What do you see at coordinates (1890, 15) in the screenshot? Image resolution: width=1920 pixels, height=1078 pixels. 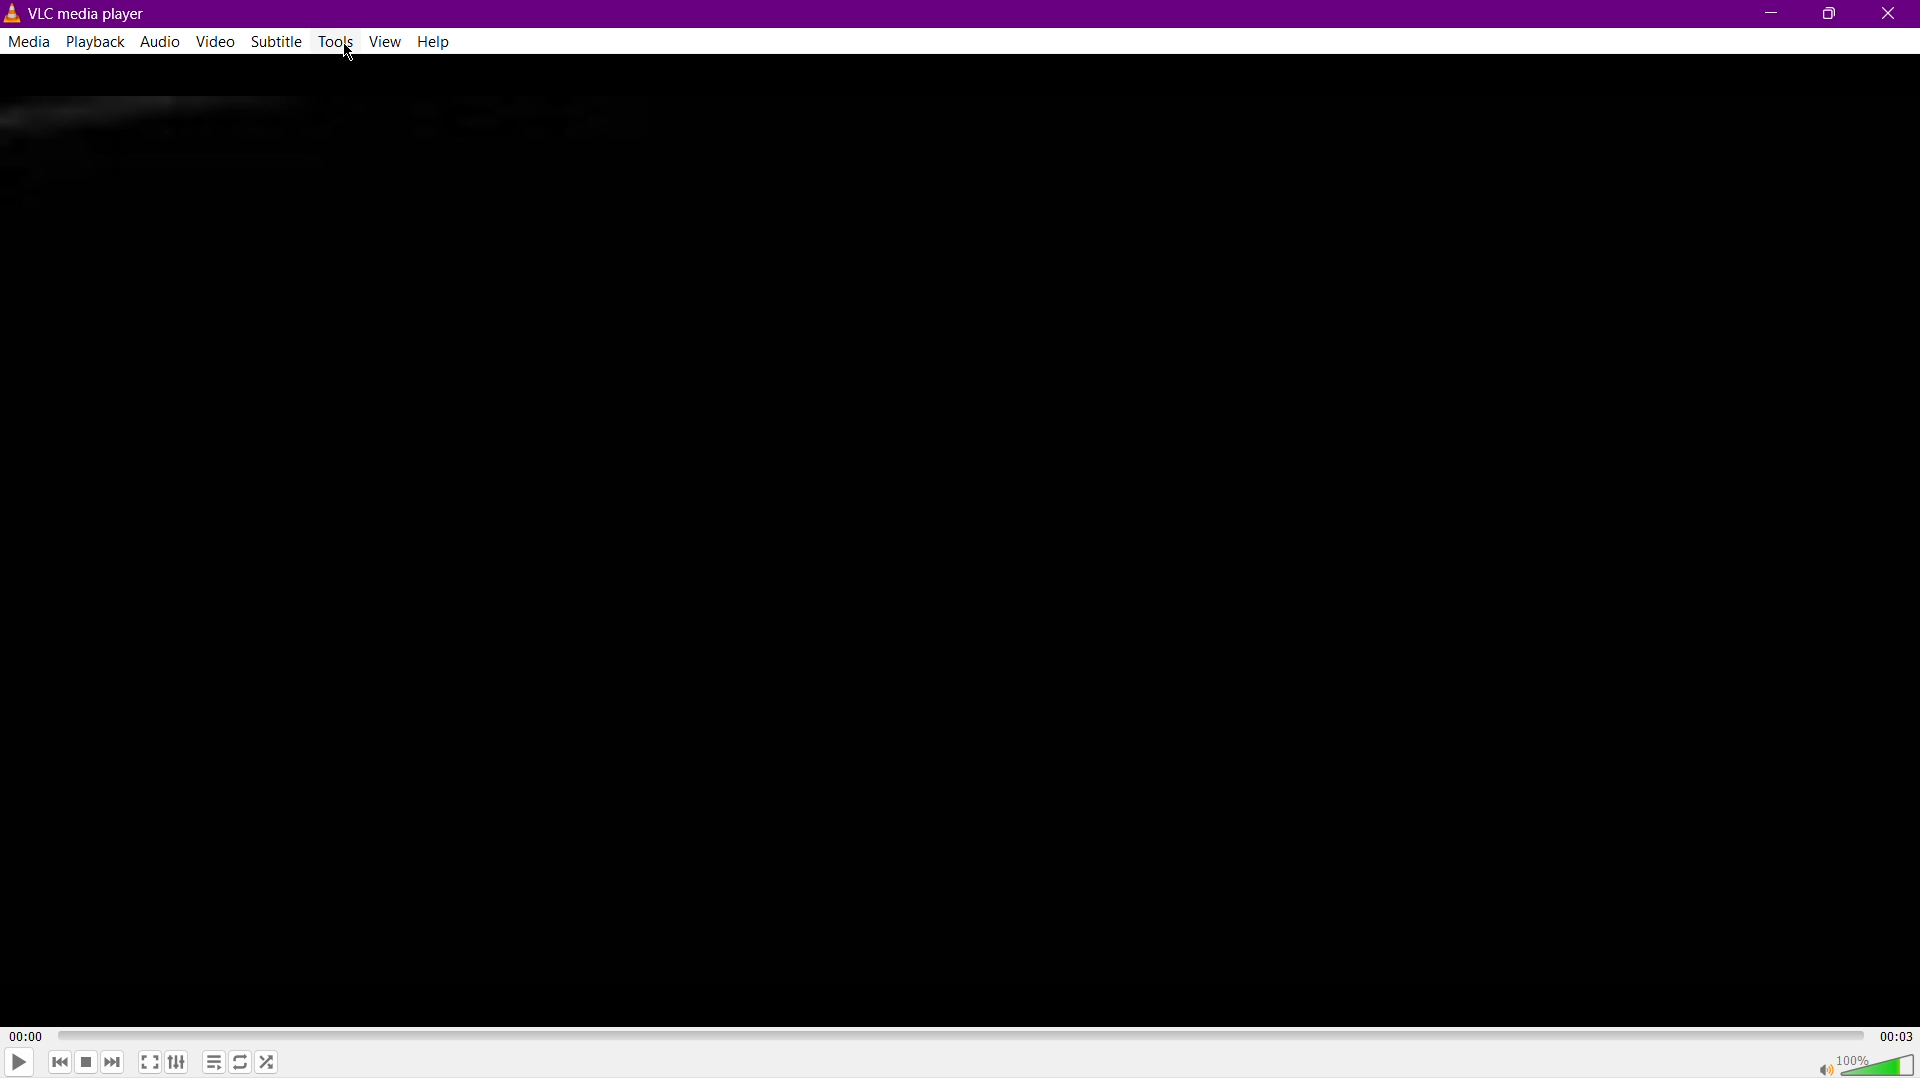 I see `Close` at bounding box center [1890, 15].